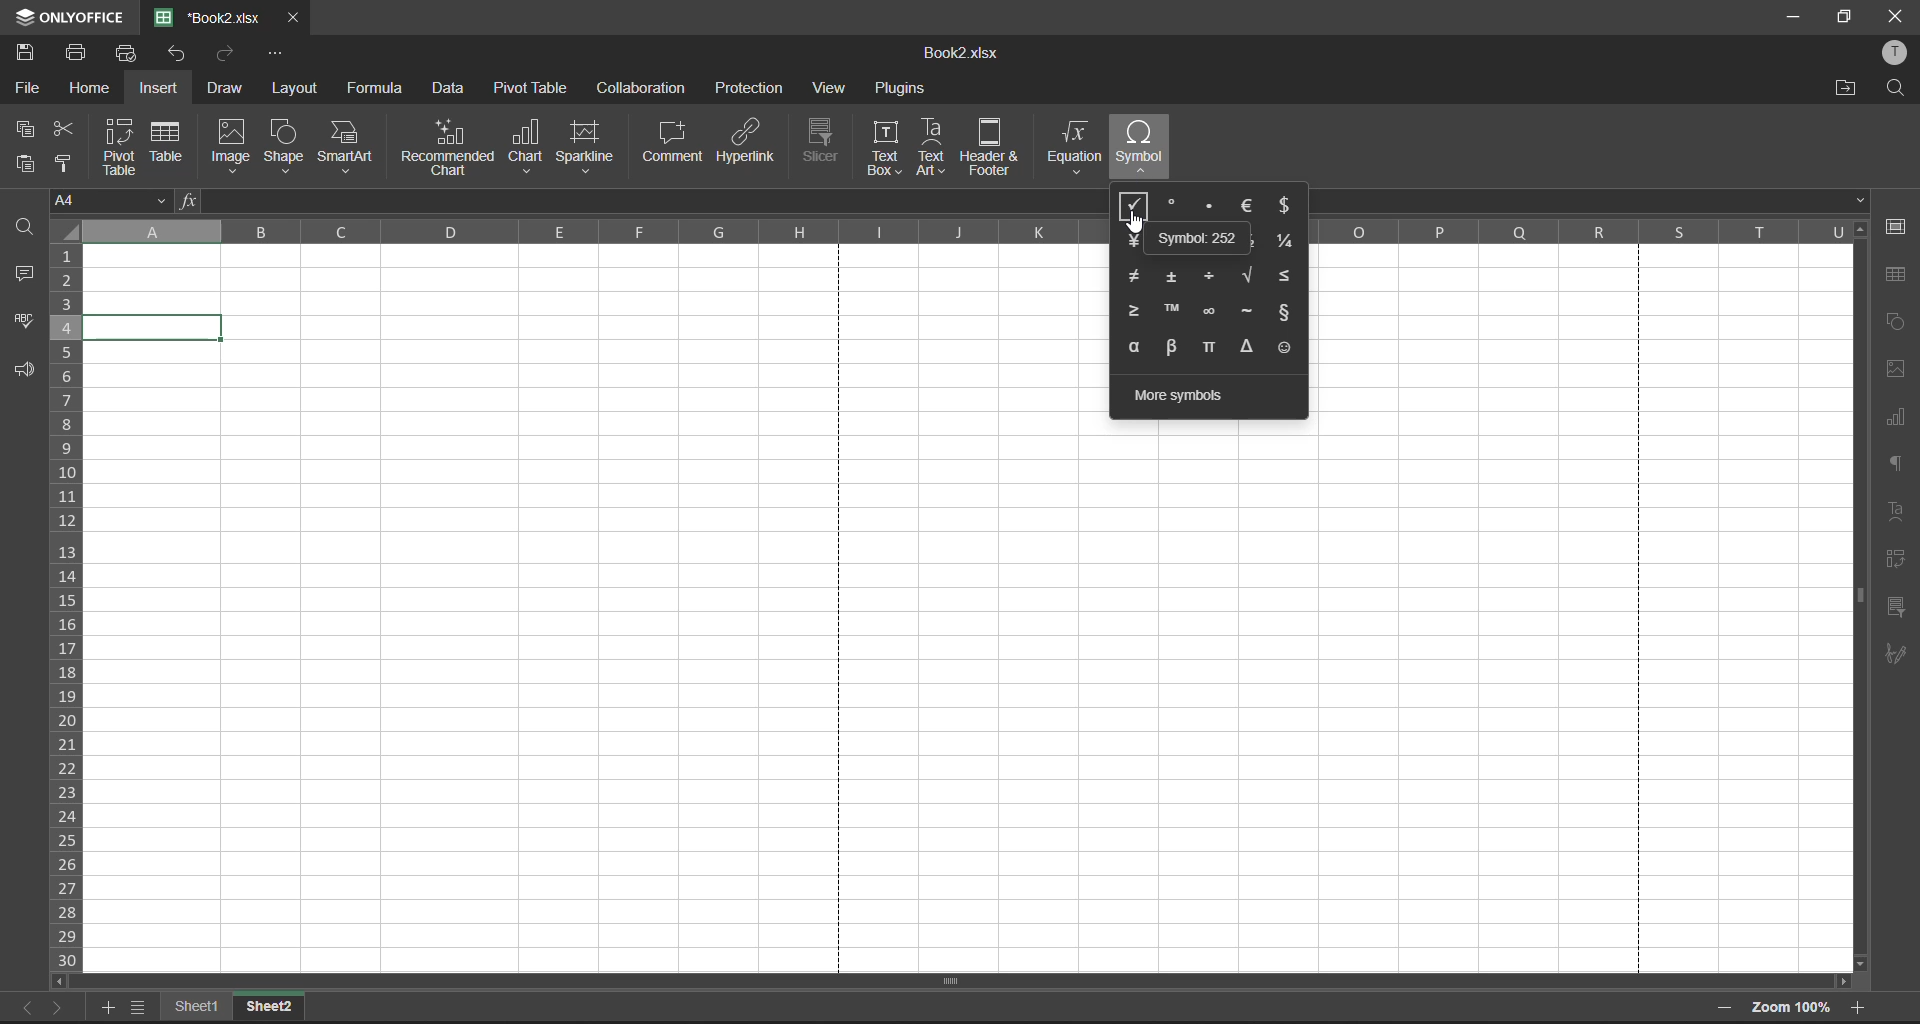 This screenshot has height=1024, width=1920. Describe the element at coordinates (674, 142) in the screenshot. I see `comment` at that location.